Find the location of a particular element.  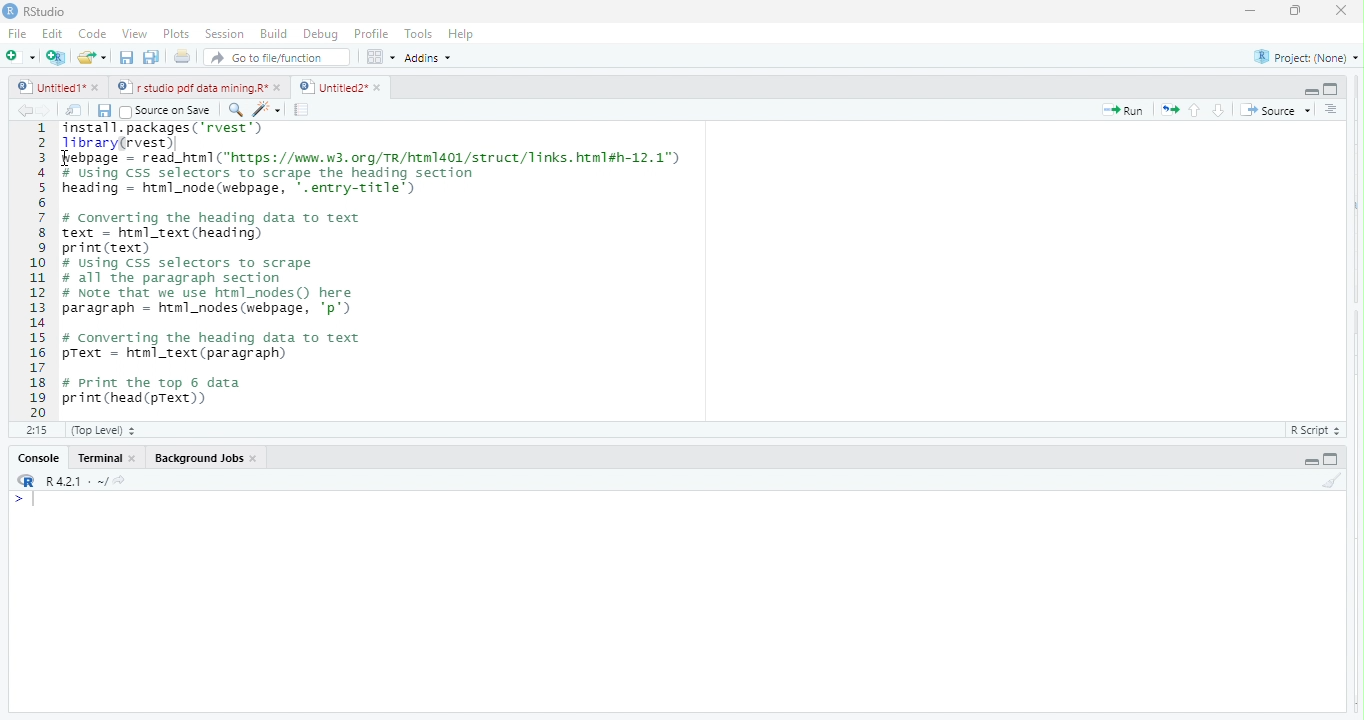

save current document is located at coordinates (126, 58).